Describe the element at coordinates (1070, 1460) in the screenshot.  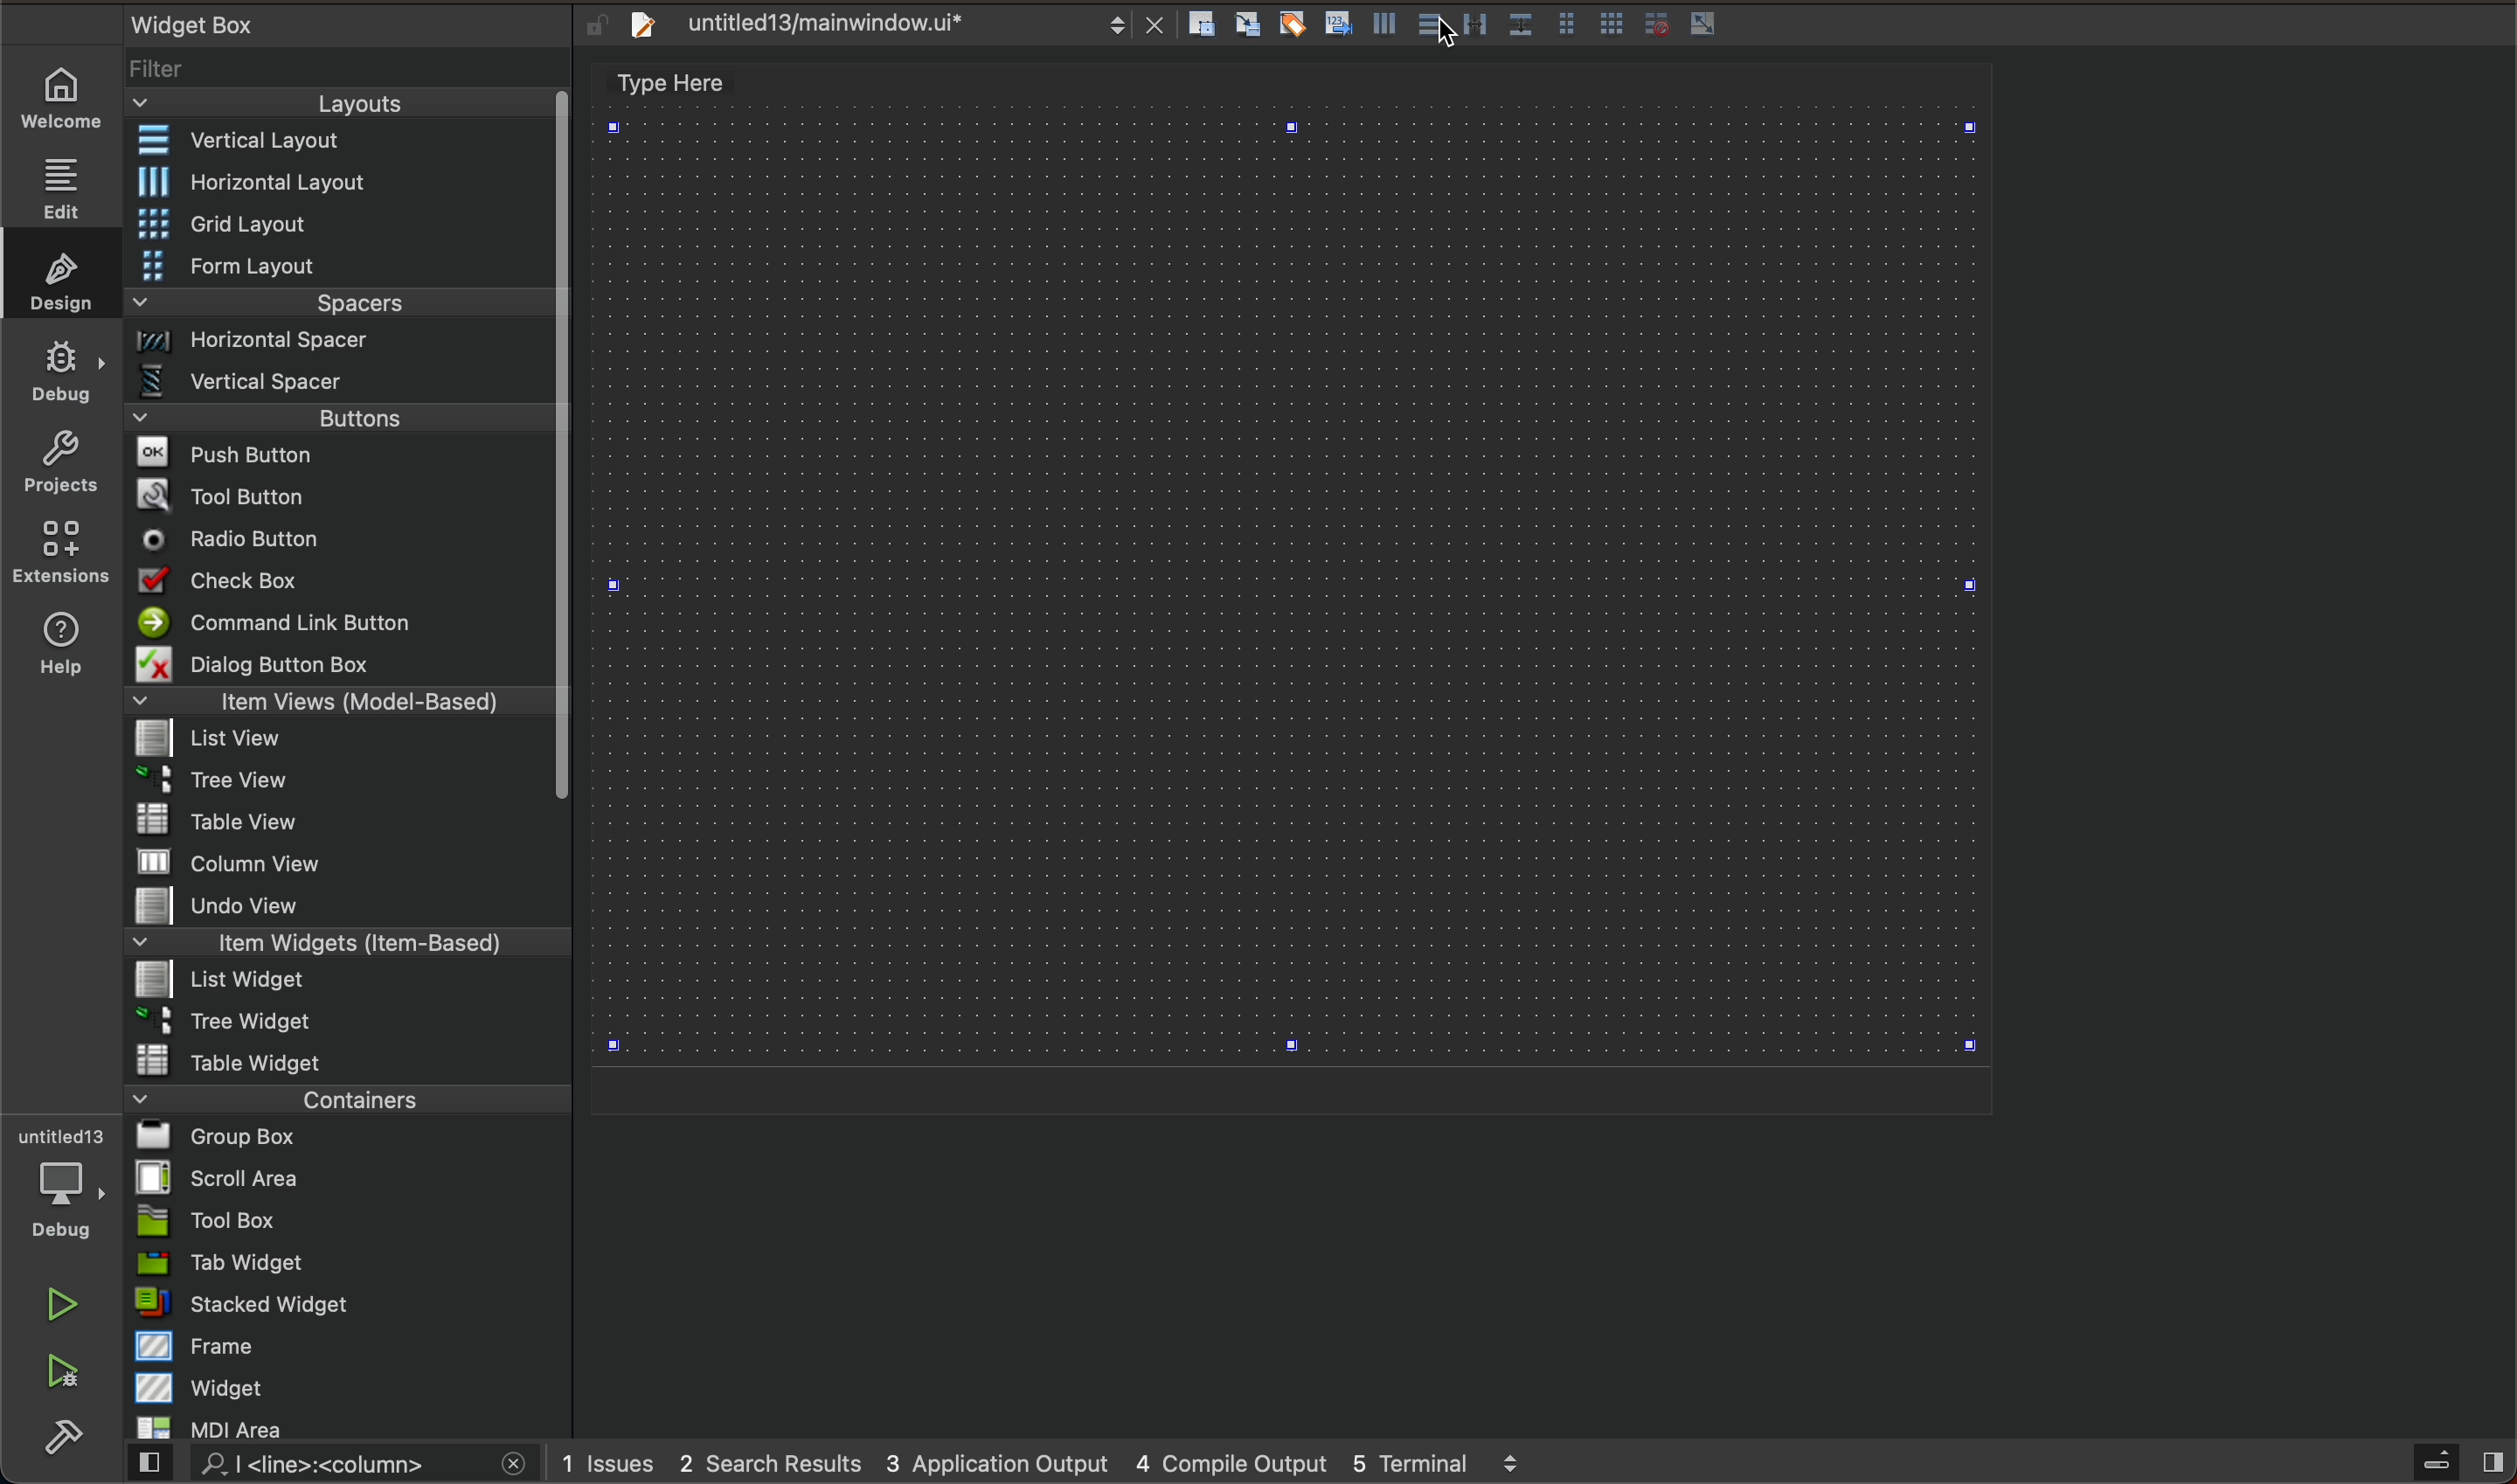
I see `logs` at that location.